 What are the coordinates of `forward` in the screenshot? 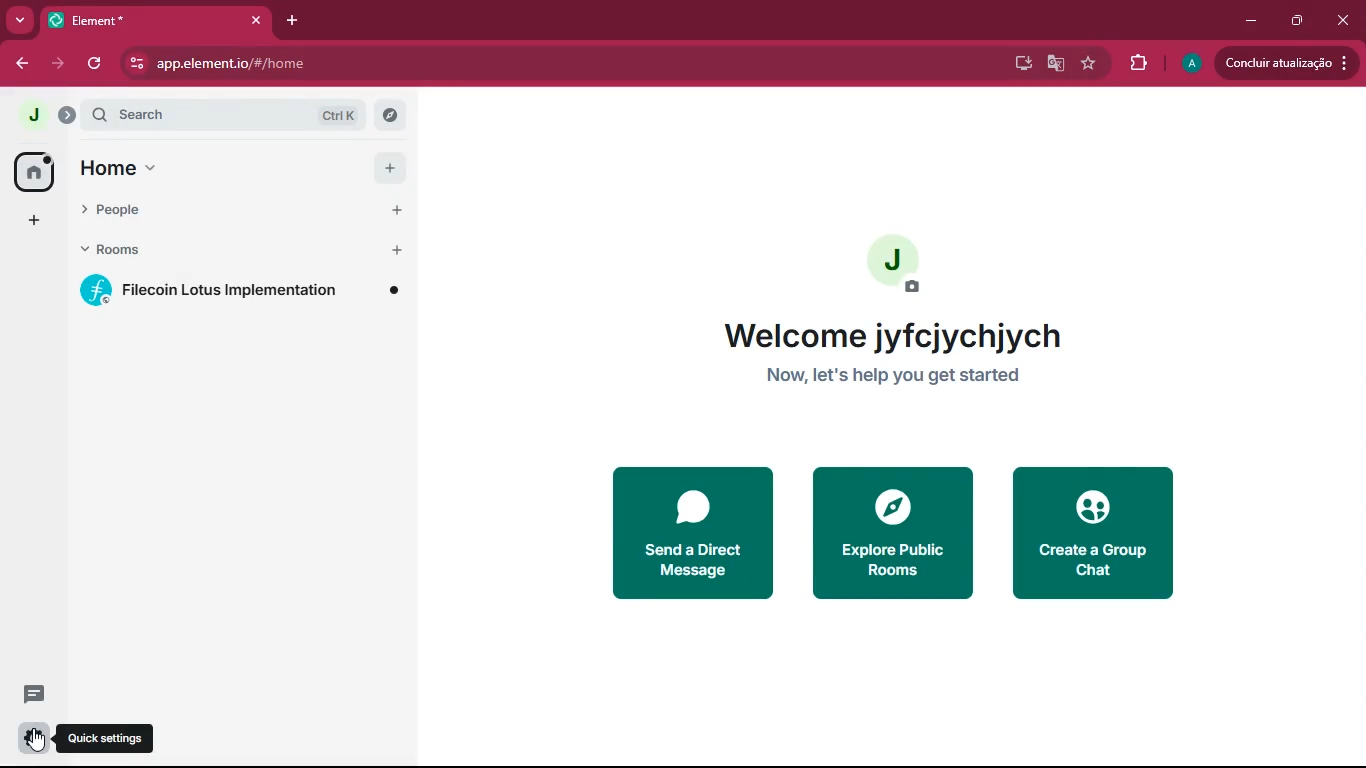 It's located at (55, 65).